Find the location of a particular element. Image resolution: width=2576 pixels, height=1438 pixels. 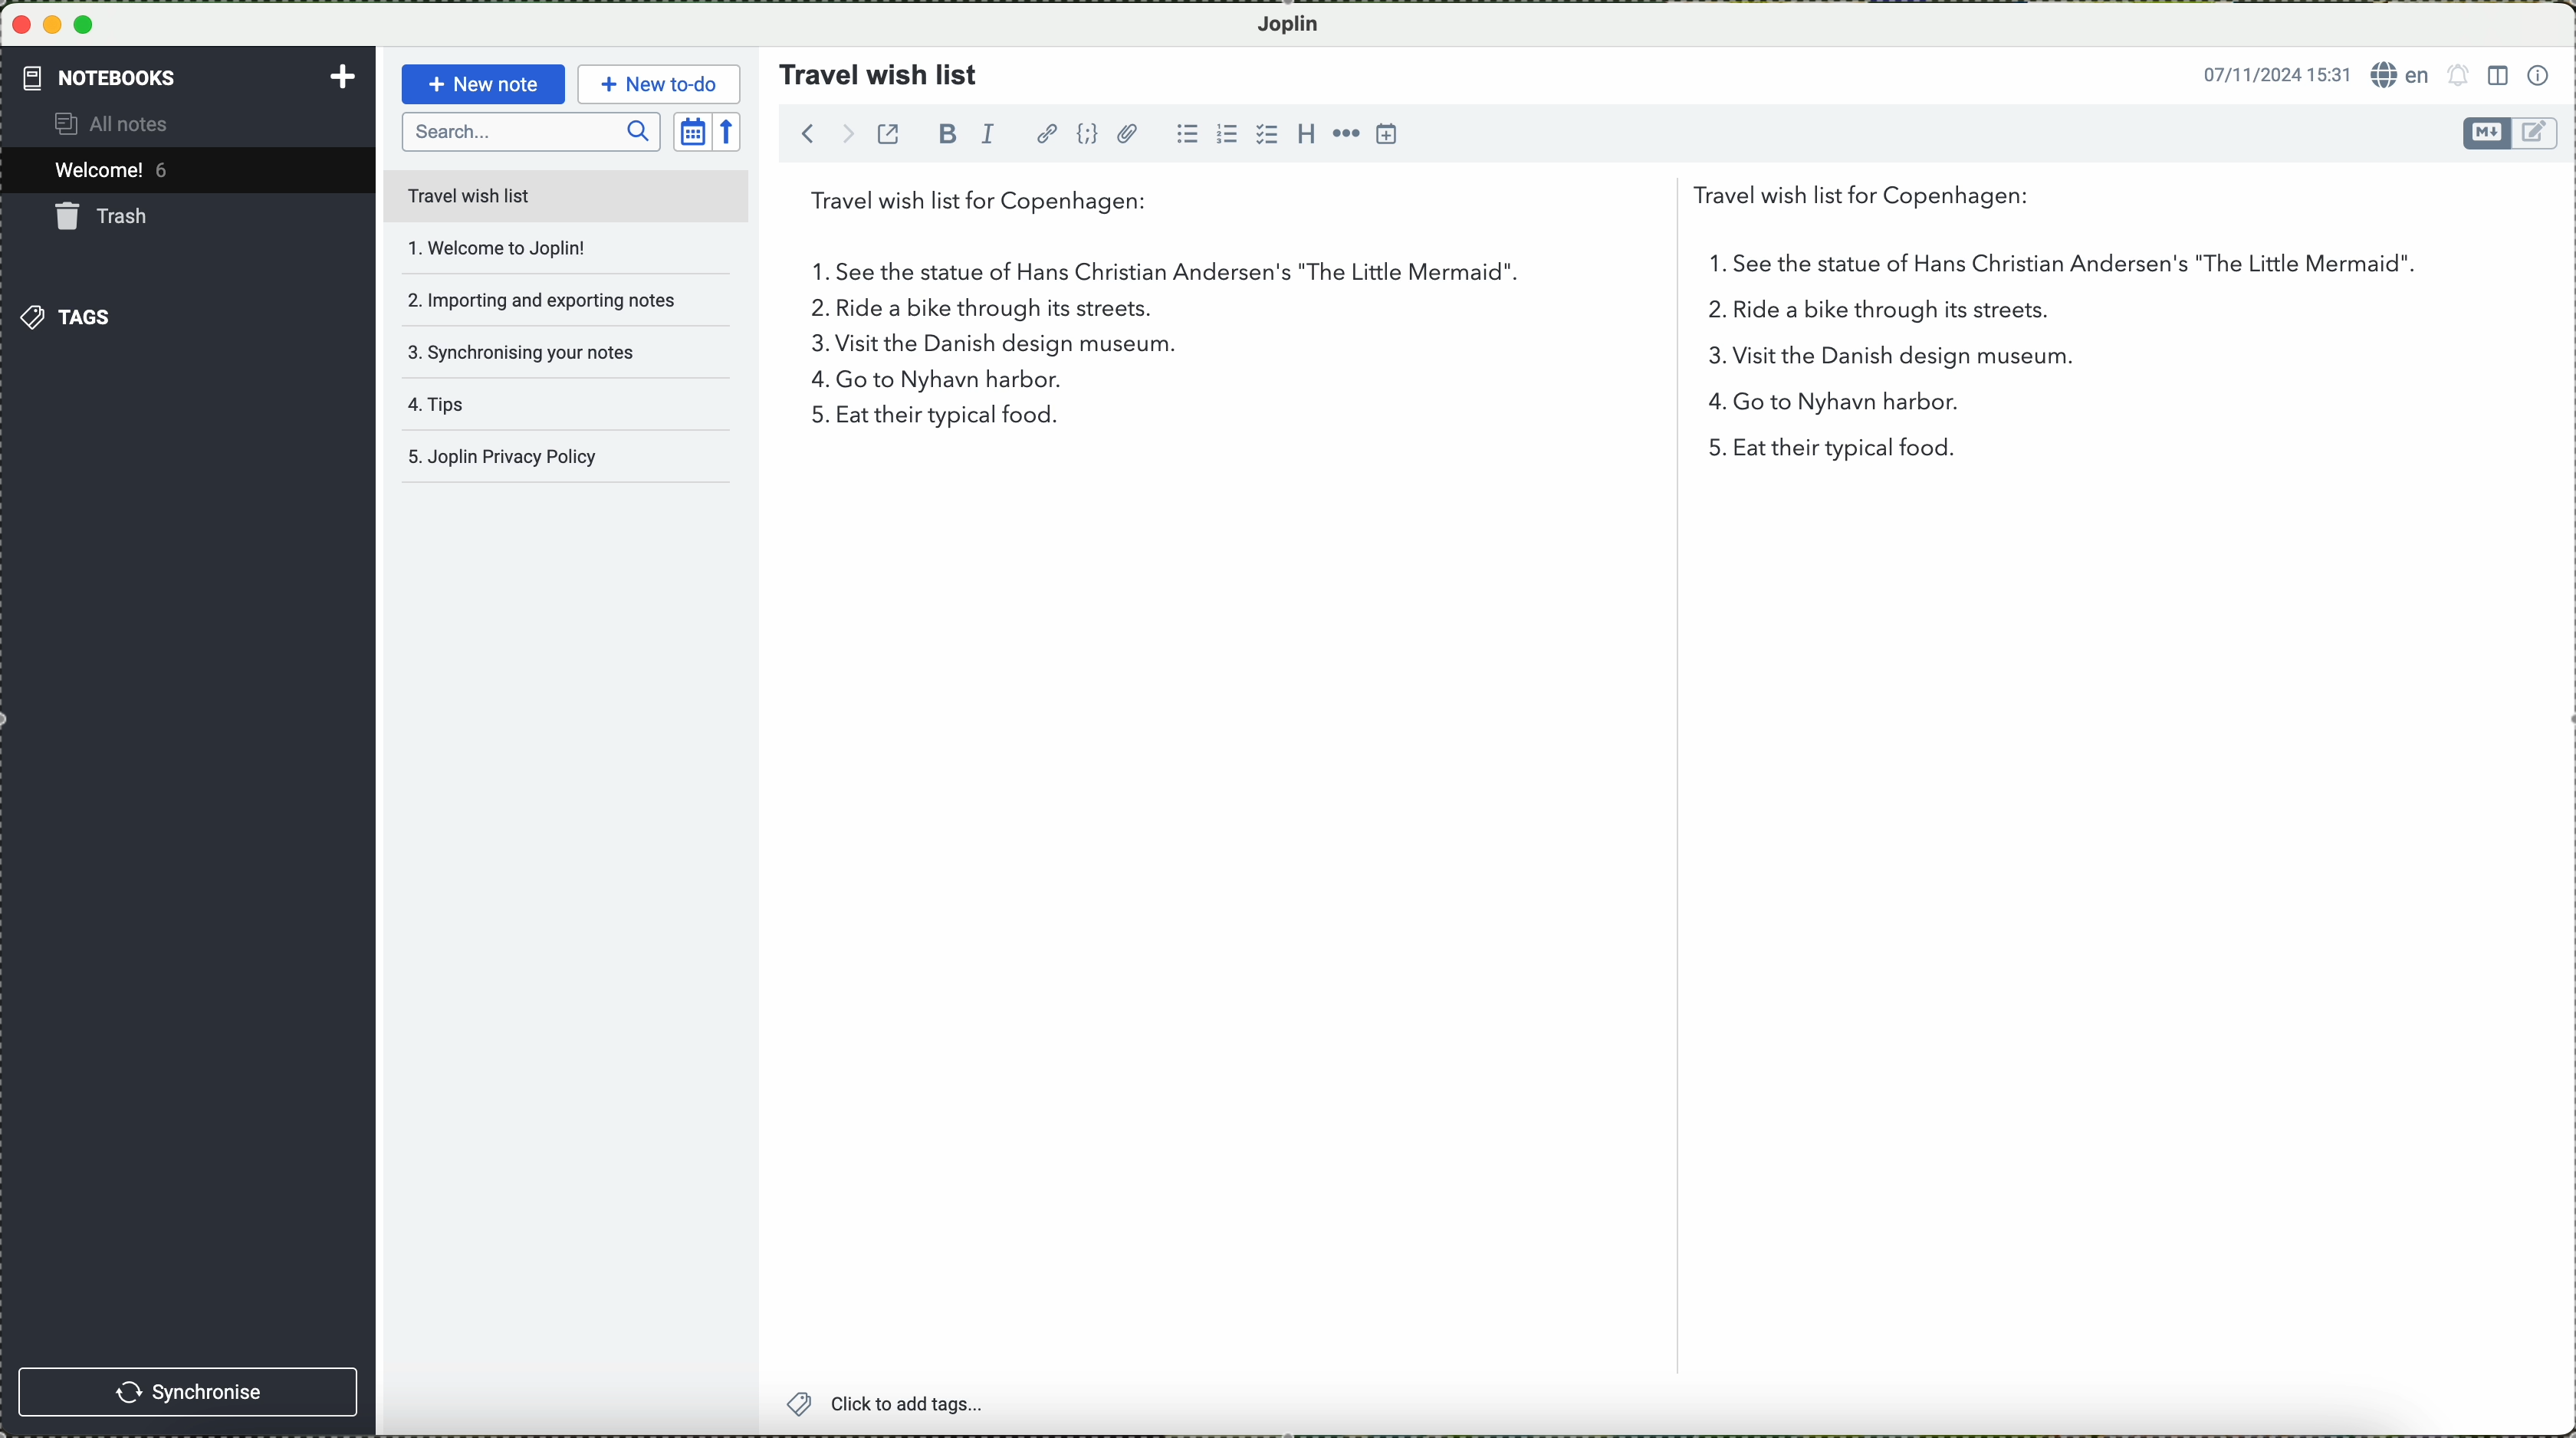

welcome to joplin is located at coordinates (534, 249).